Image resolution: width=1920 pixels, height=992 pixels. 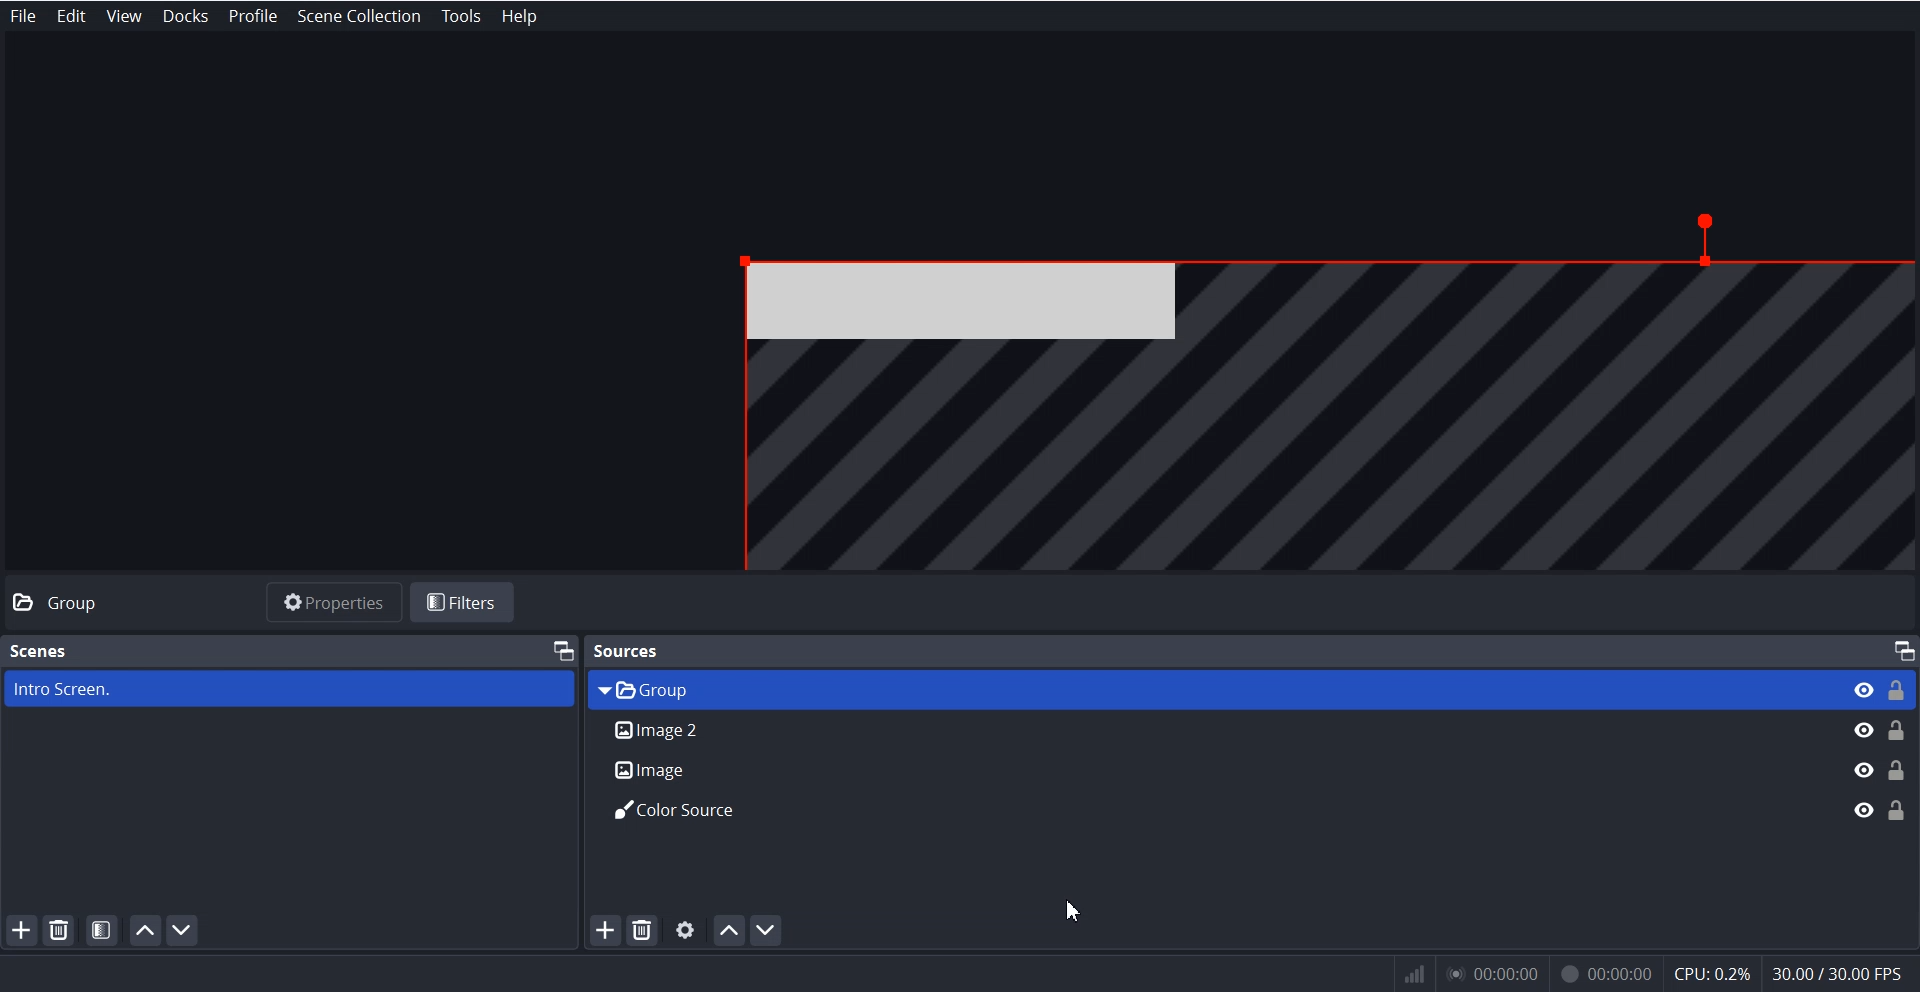 I want to click on Edit, so click(x=72, y=16).